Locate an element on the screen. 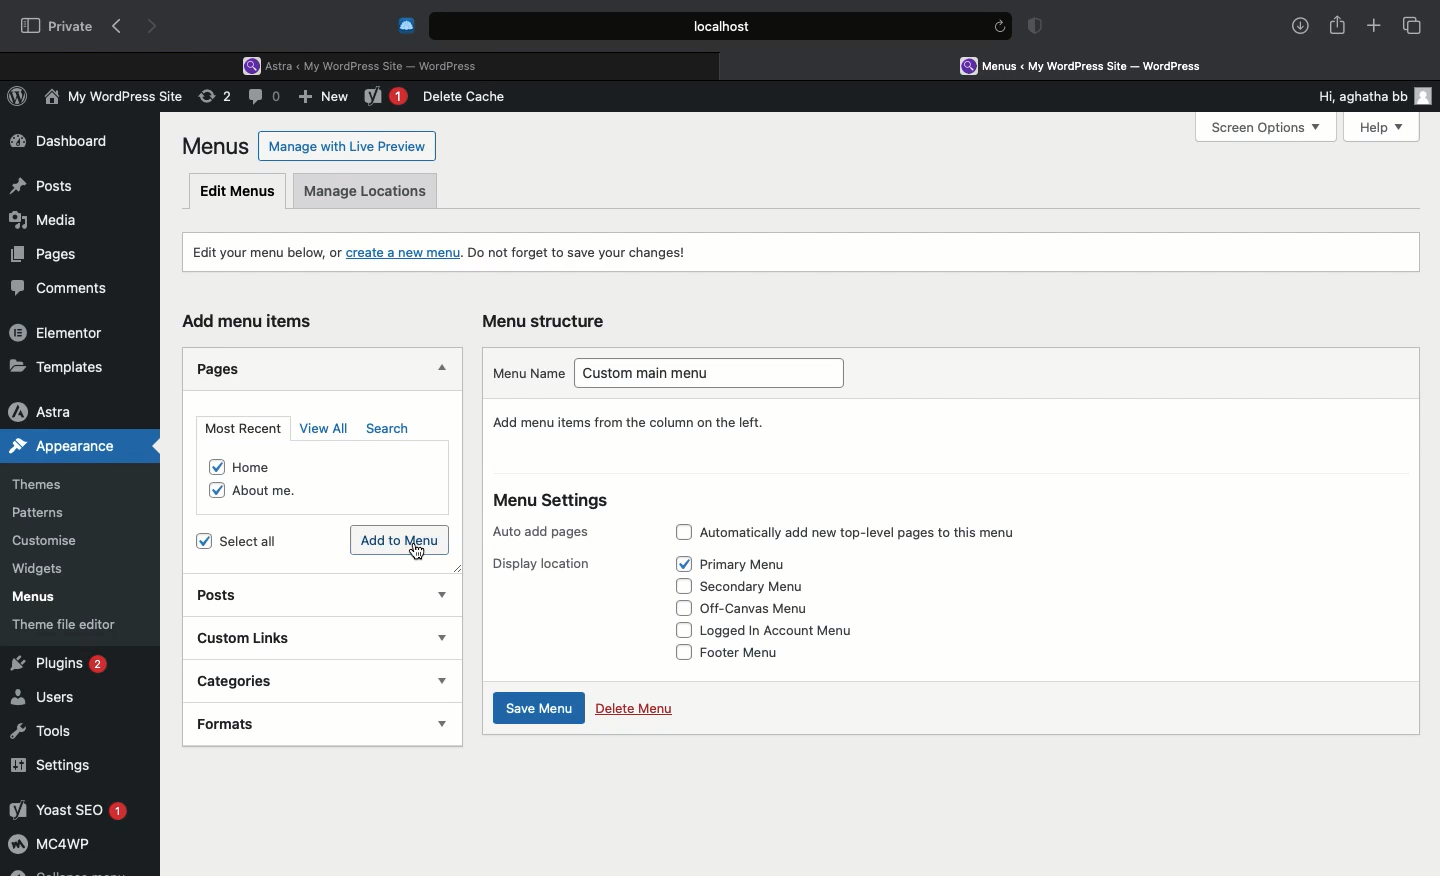 The height and width of the screenshot is (876, 1440). Posts is located at coordinates (236, 597).